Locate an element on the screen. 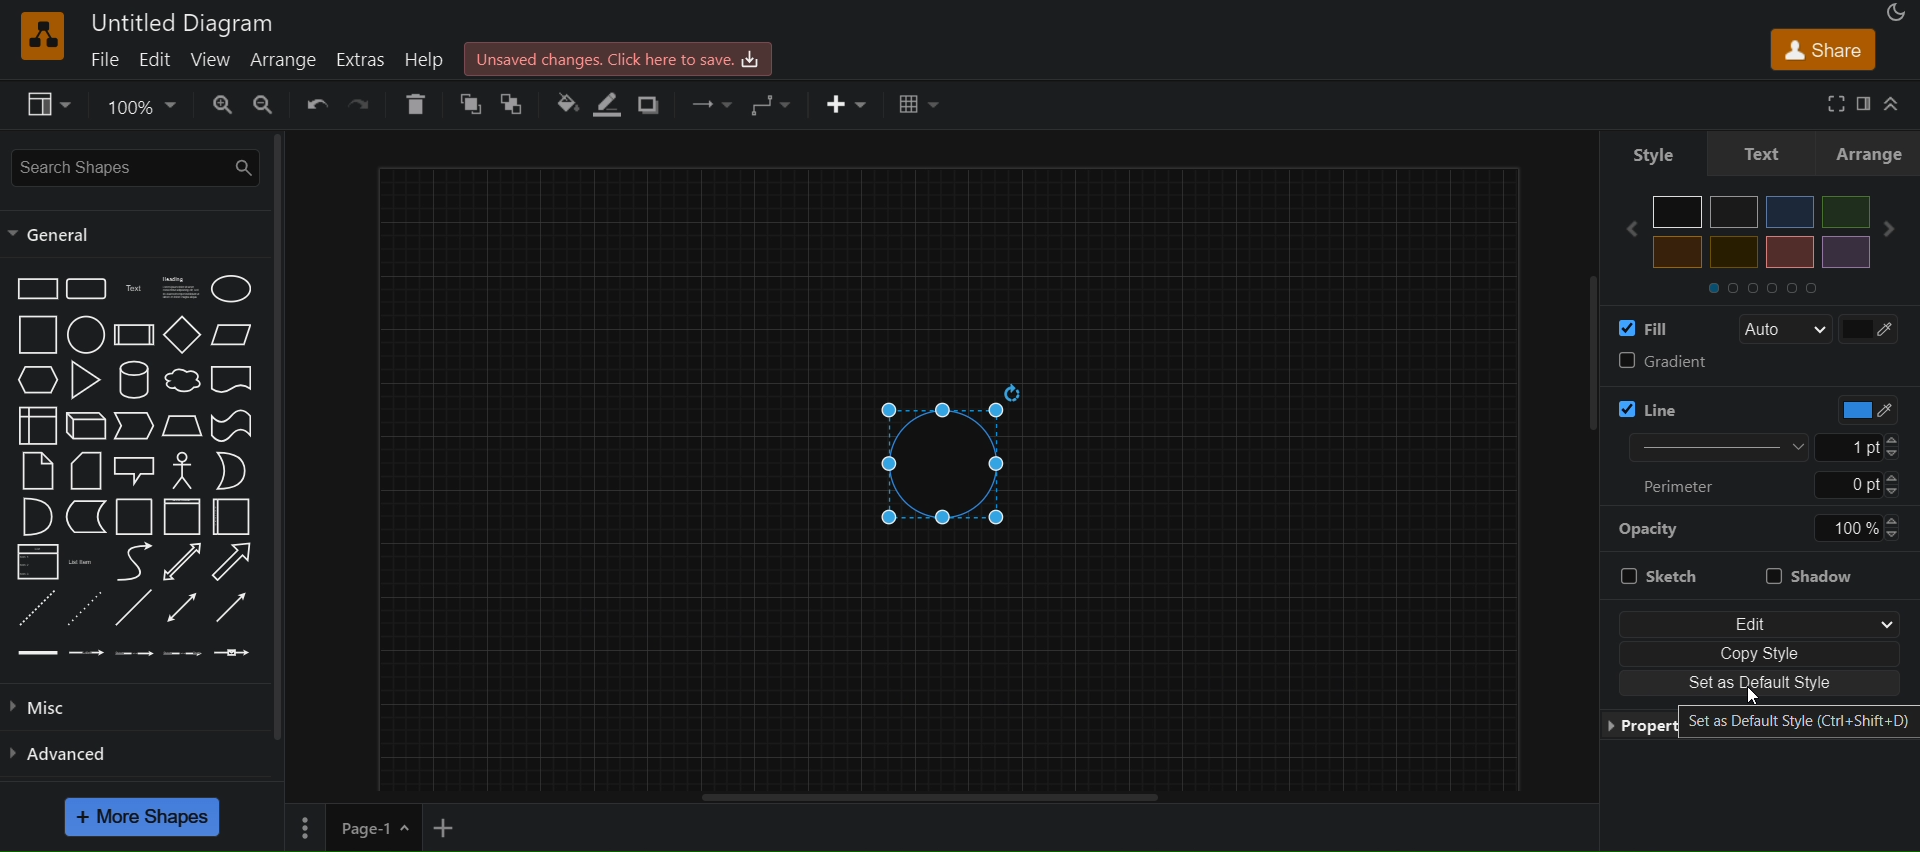 The width and height of the screenshot is (1920, 852). connector 3 is located at coordinates (132, 651).